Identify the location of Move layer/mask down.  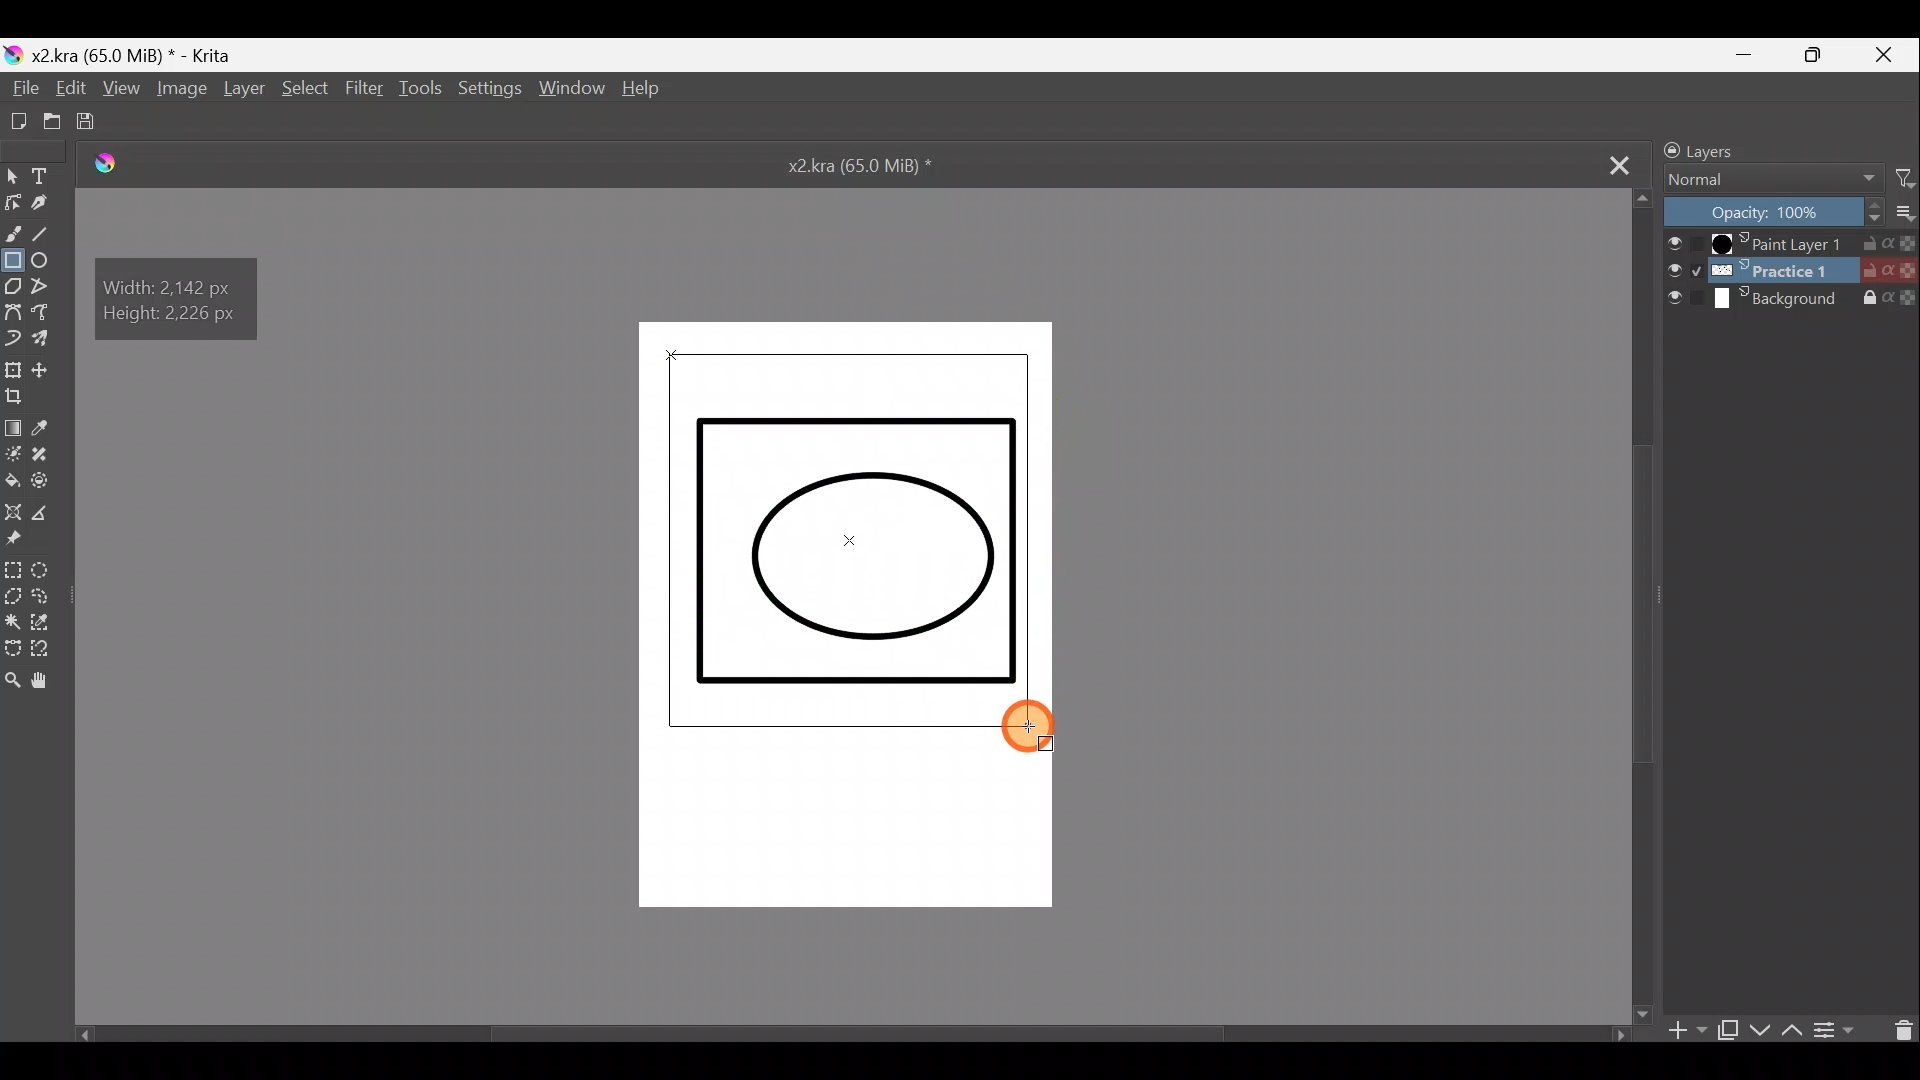
(1761, 1033).